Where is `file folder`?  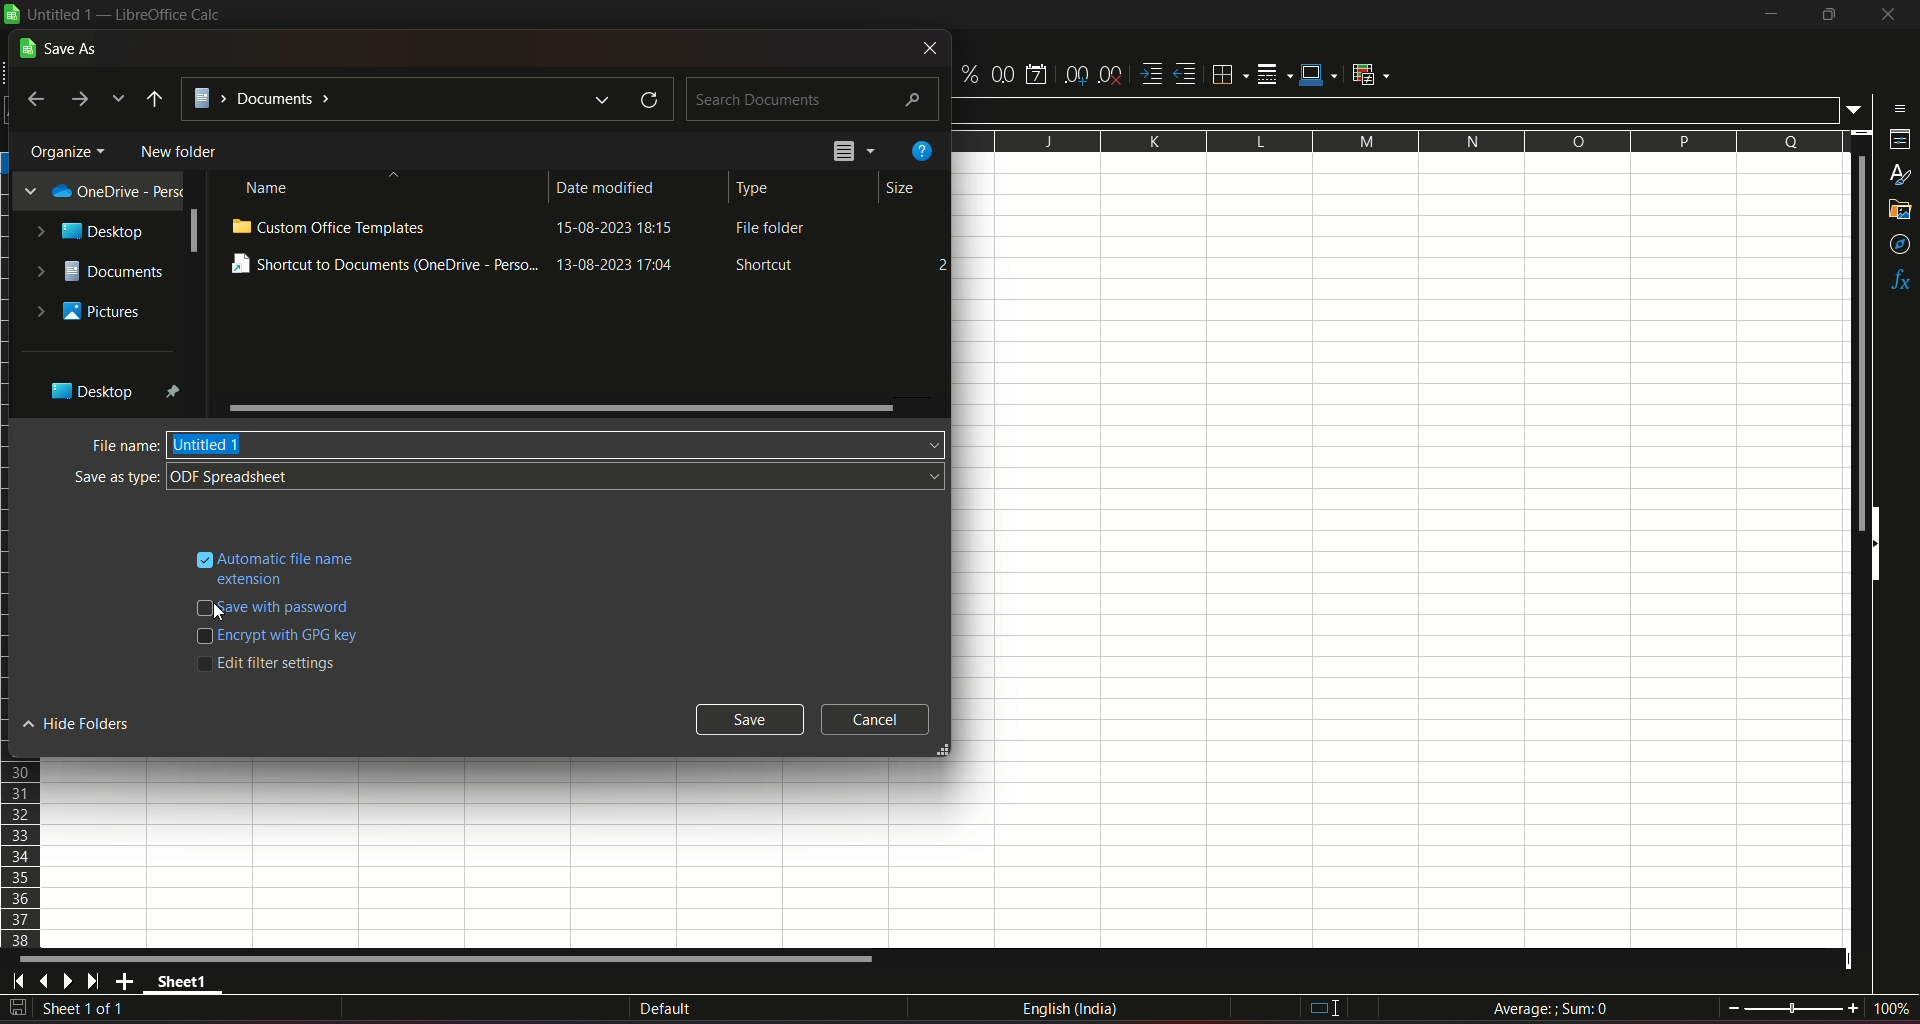 file folder is located at coordinates (773, 231).